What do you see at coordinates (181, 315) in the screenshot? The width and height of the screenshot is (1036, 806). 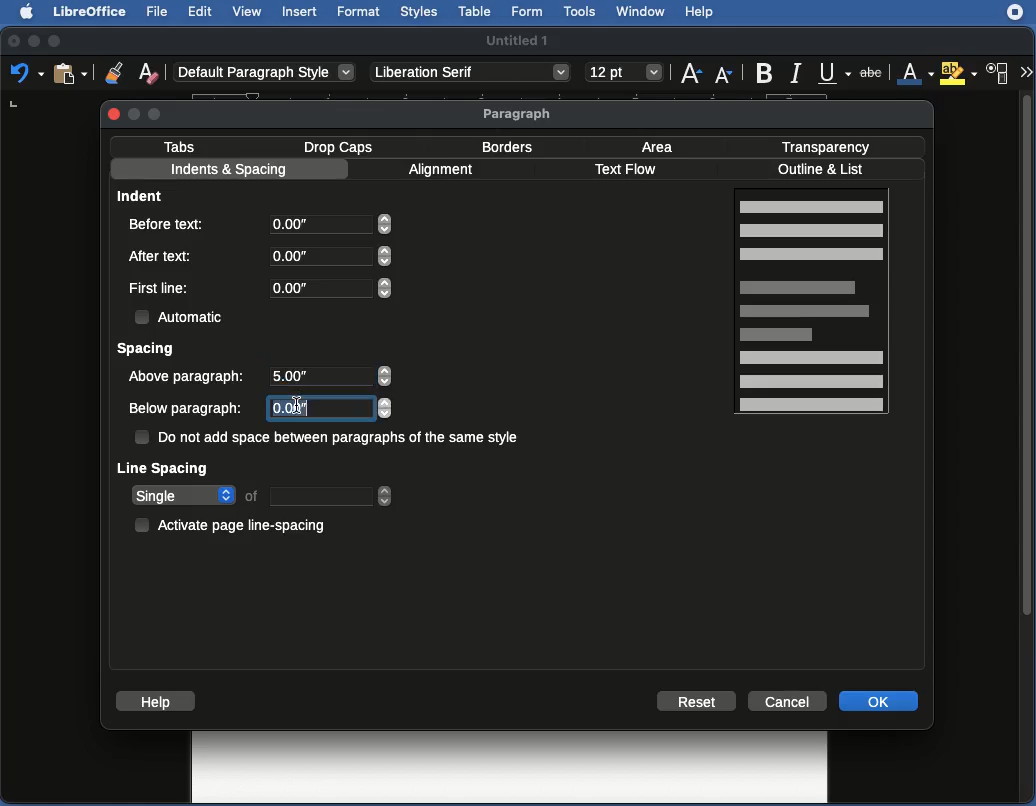 I see `Automatic` at bounding box center [181, 315].